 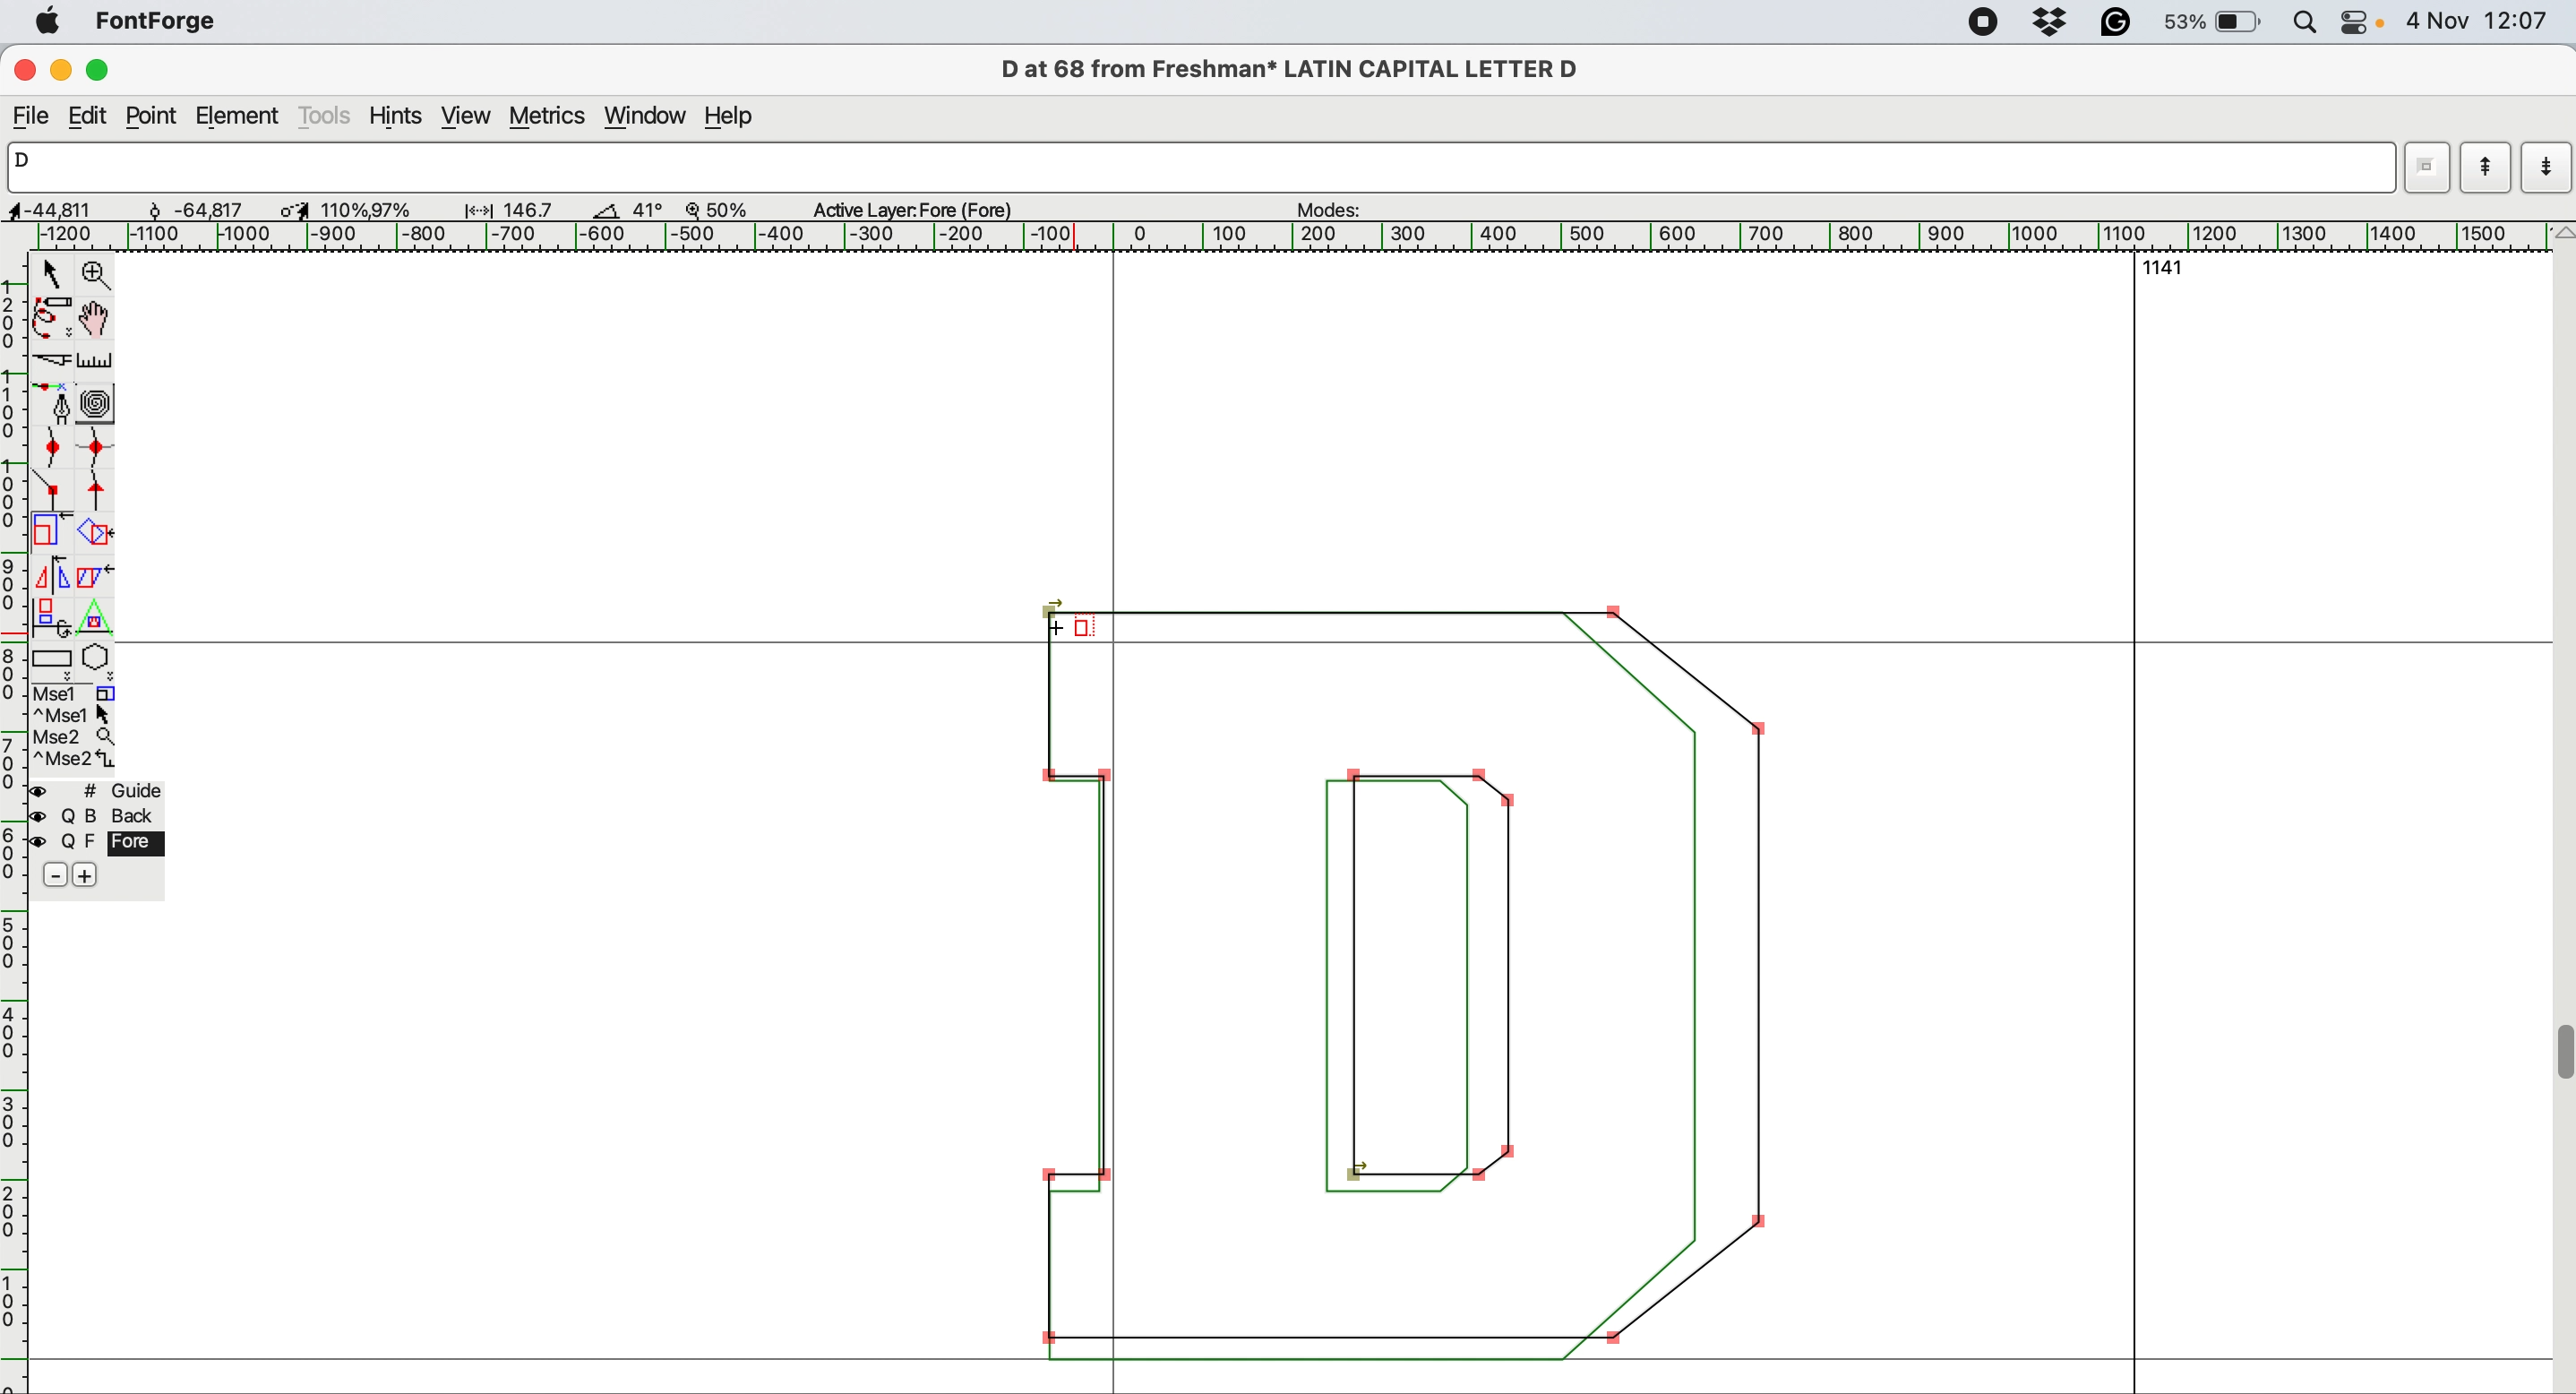 What do you see at coordinates (87, 876) in the screenshot?
I see `add` at bounding box center [87, 876].